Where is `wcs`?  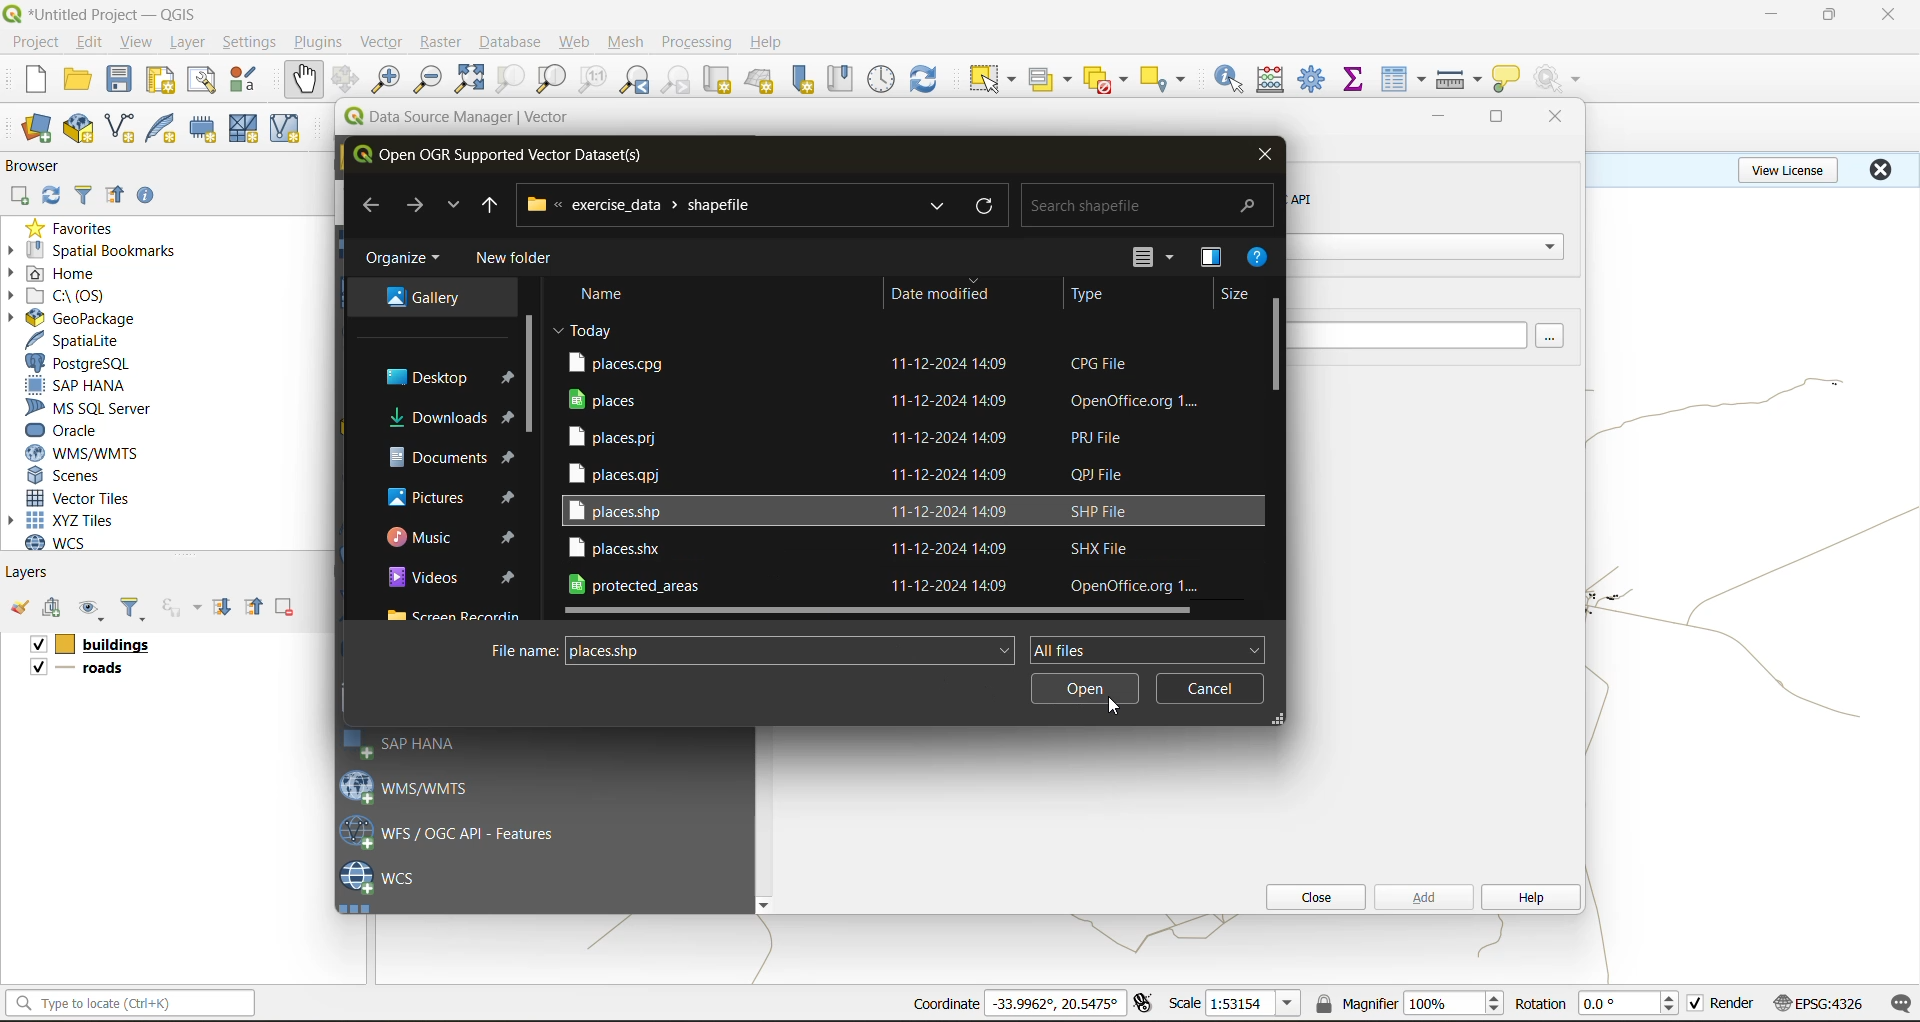 wcs is located at coordinates (380, 879).